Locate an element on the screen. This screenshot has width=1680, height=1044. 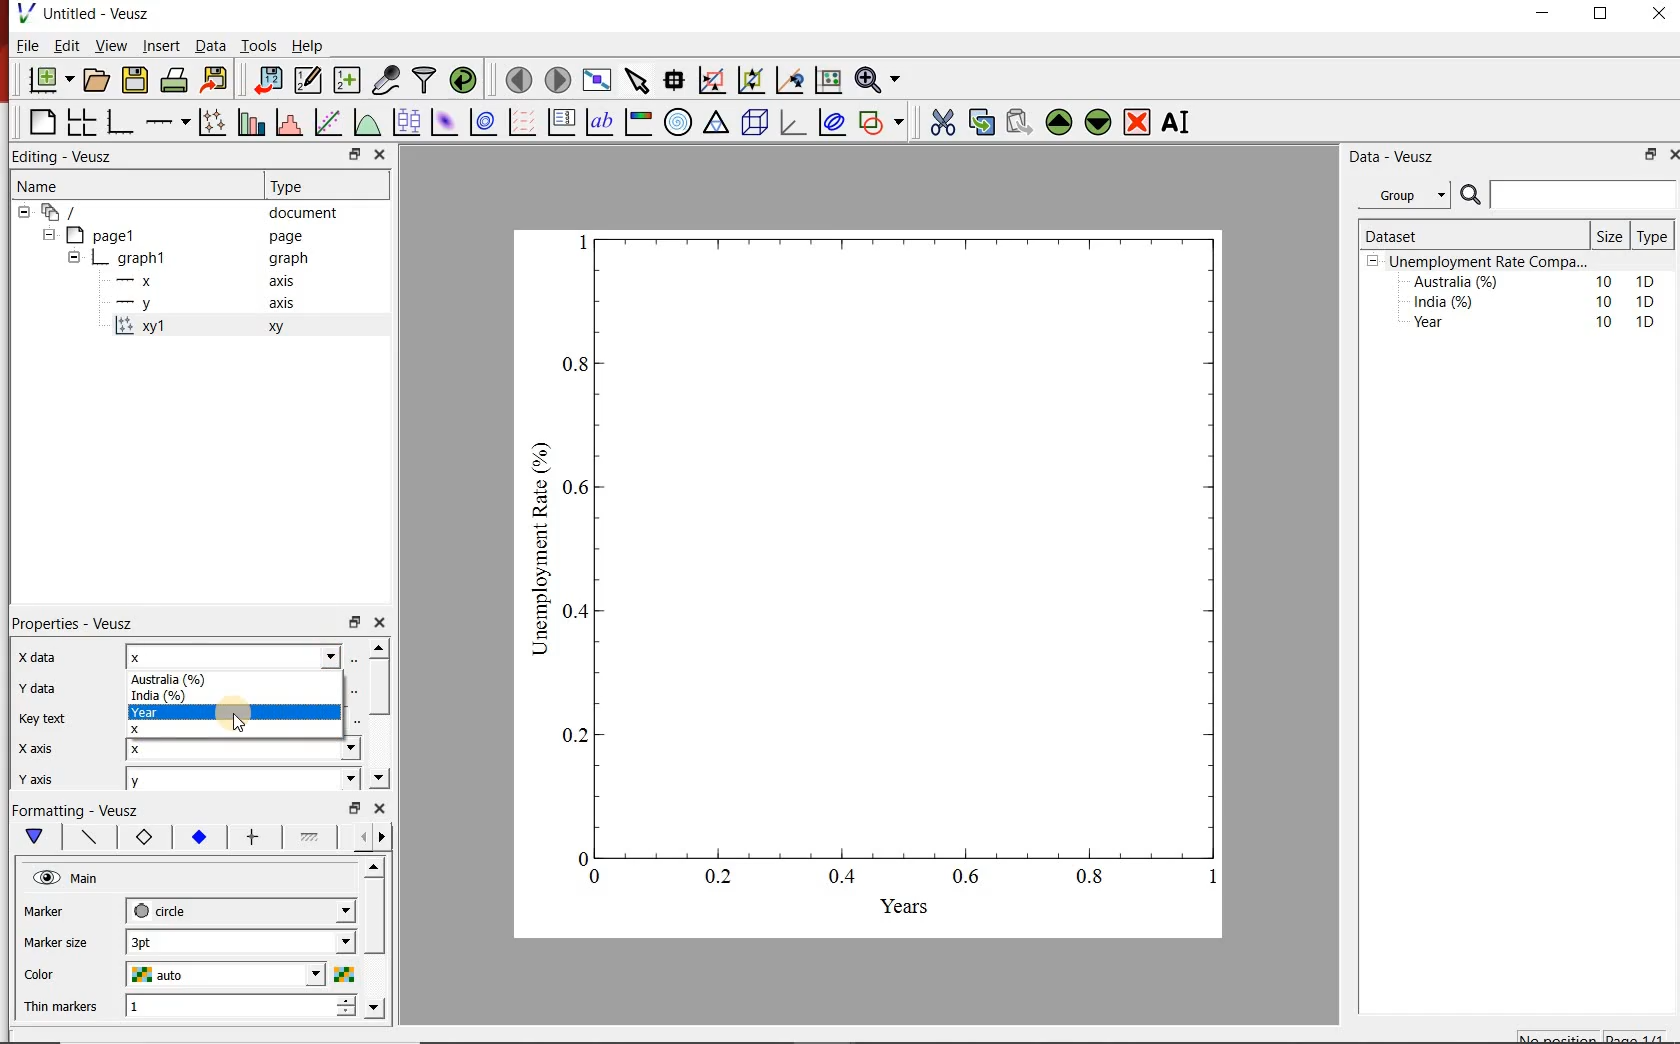
close is located at coordinates (381, 623).